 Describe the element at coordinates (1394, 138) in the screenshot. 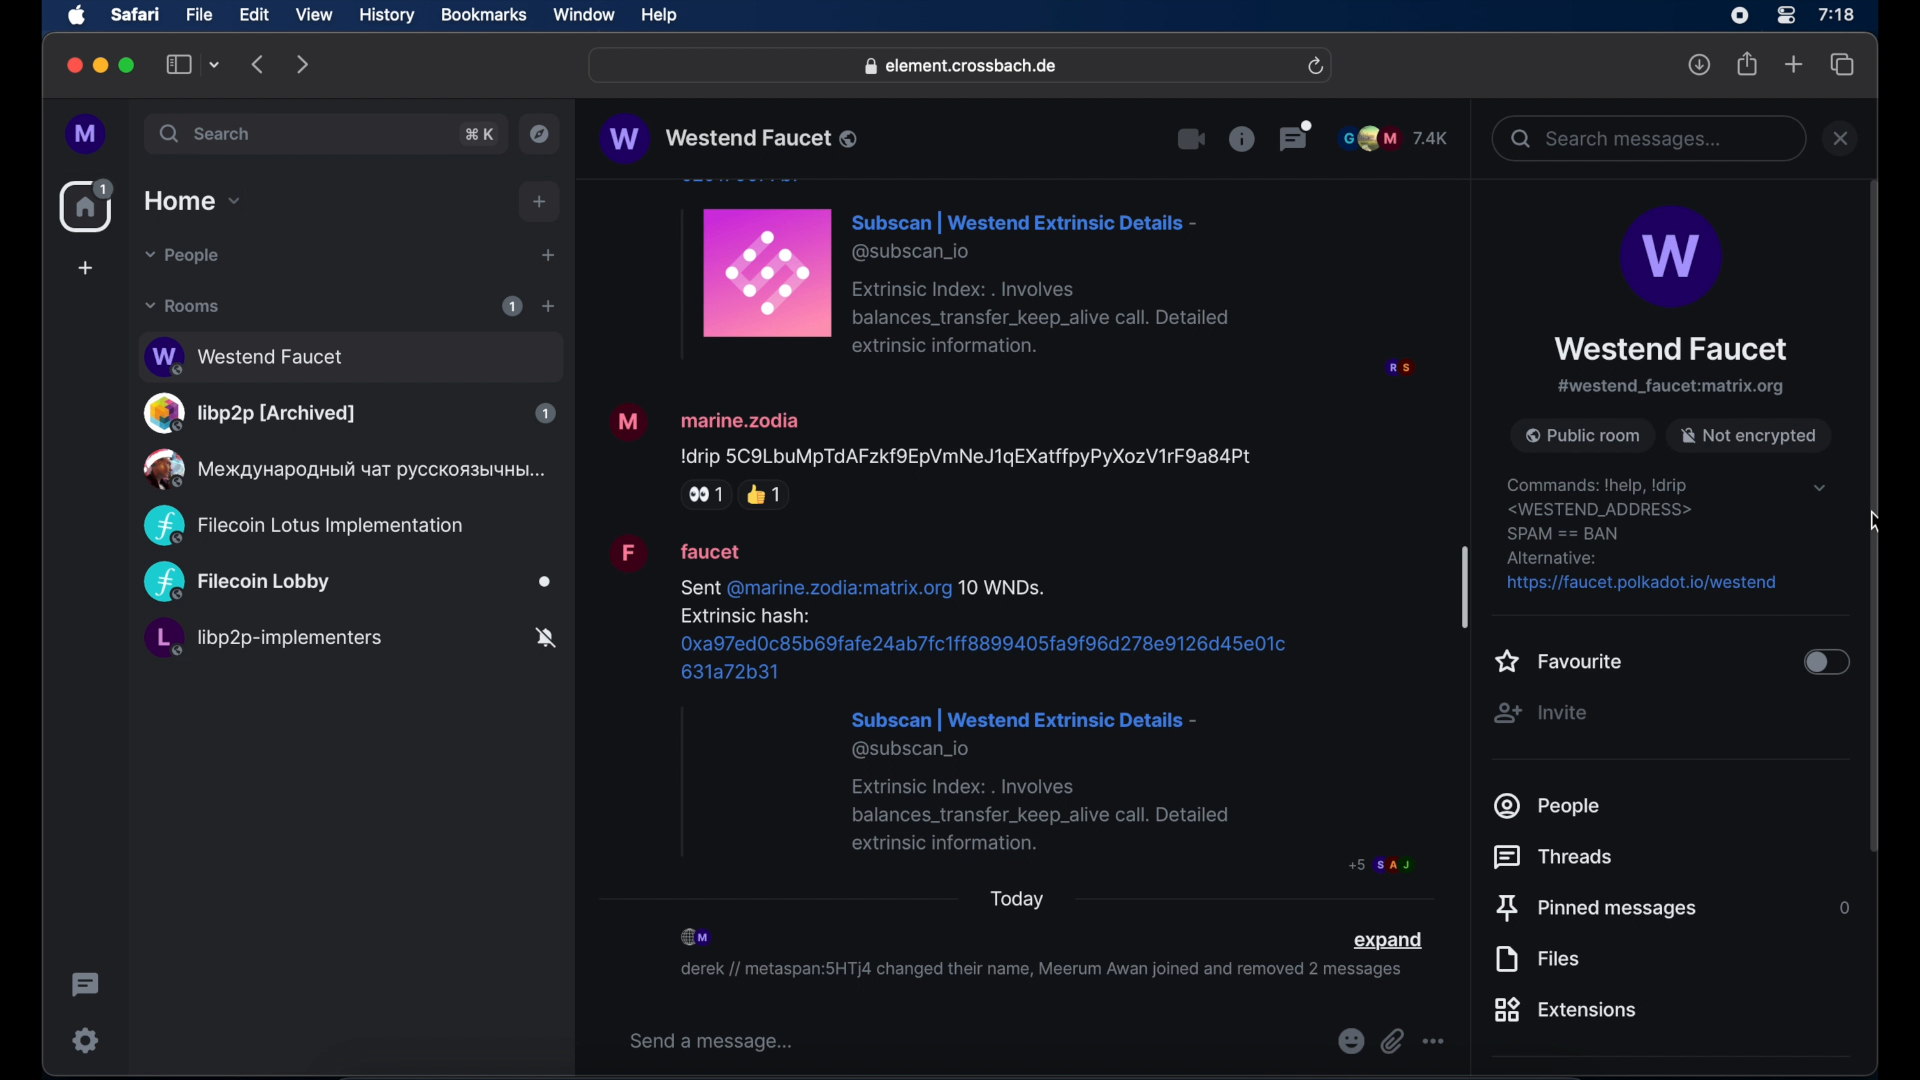

I see `participants` at that location.